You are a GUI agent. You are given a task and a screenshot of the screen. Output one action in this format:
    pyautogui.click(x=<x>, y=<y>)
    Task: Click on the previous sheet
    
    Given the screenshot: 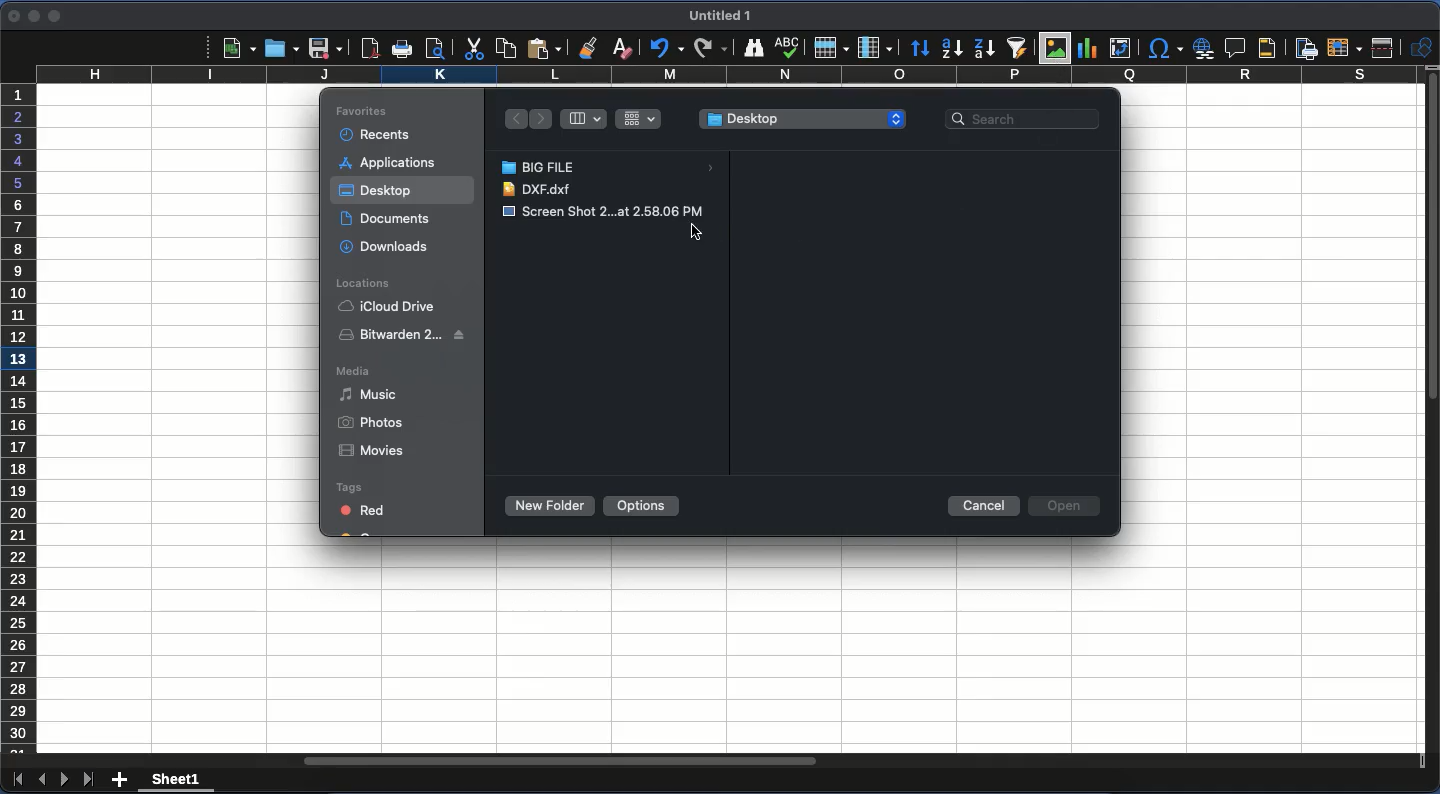 What is the action you would take?
    pyautogui.click(x=41, y=779)
    